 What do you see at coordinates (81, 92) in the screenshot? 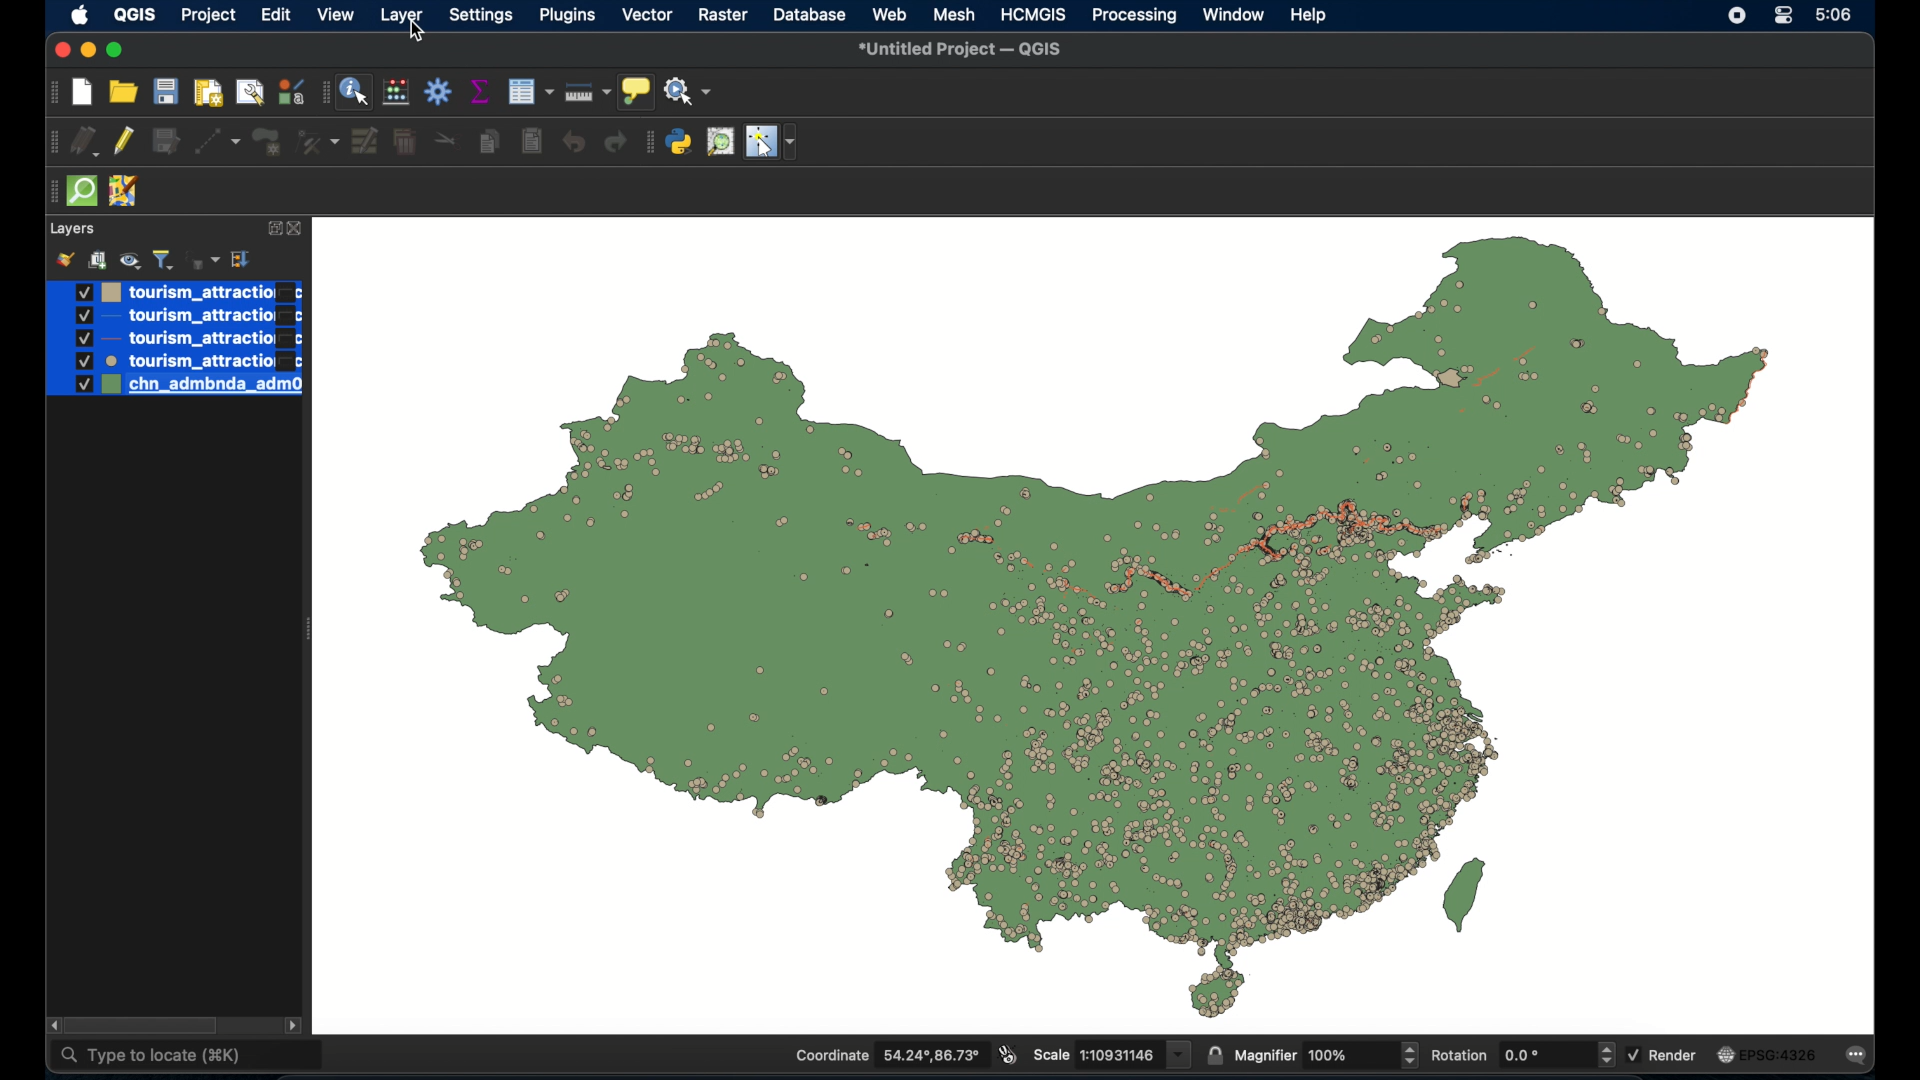
I see `new project` at bounding box center [81, 92].